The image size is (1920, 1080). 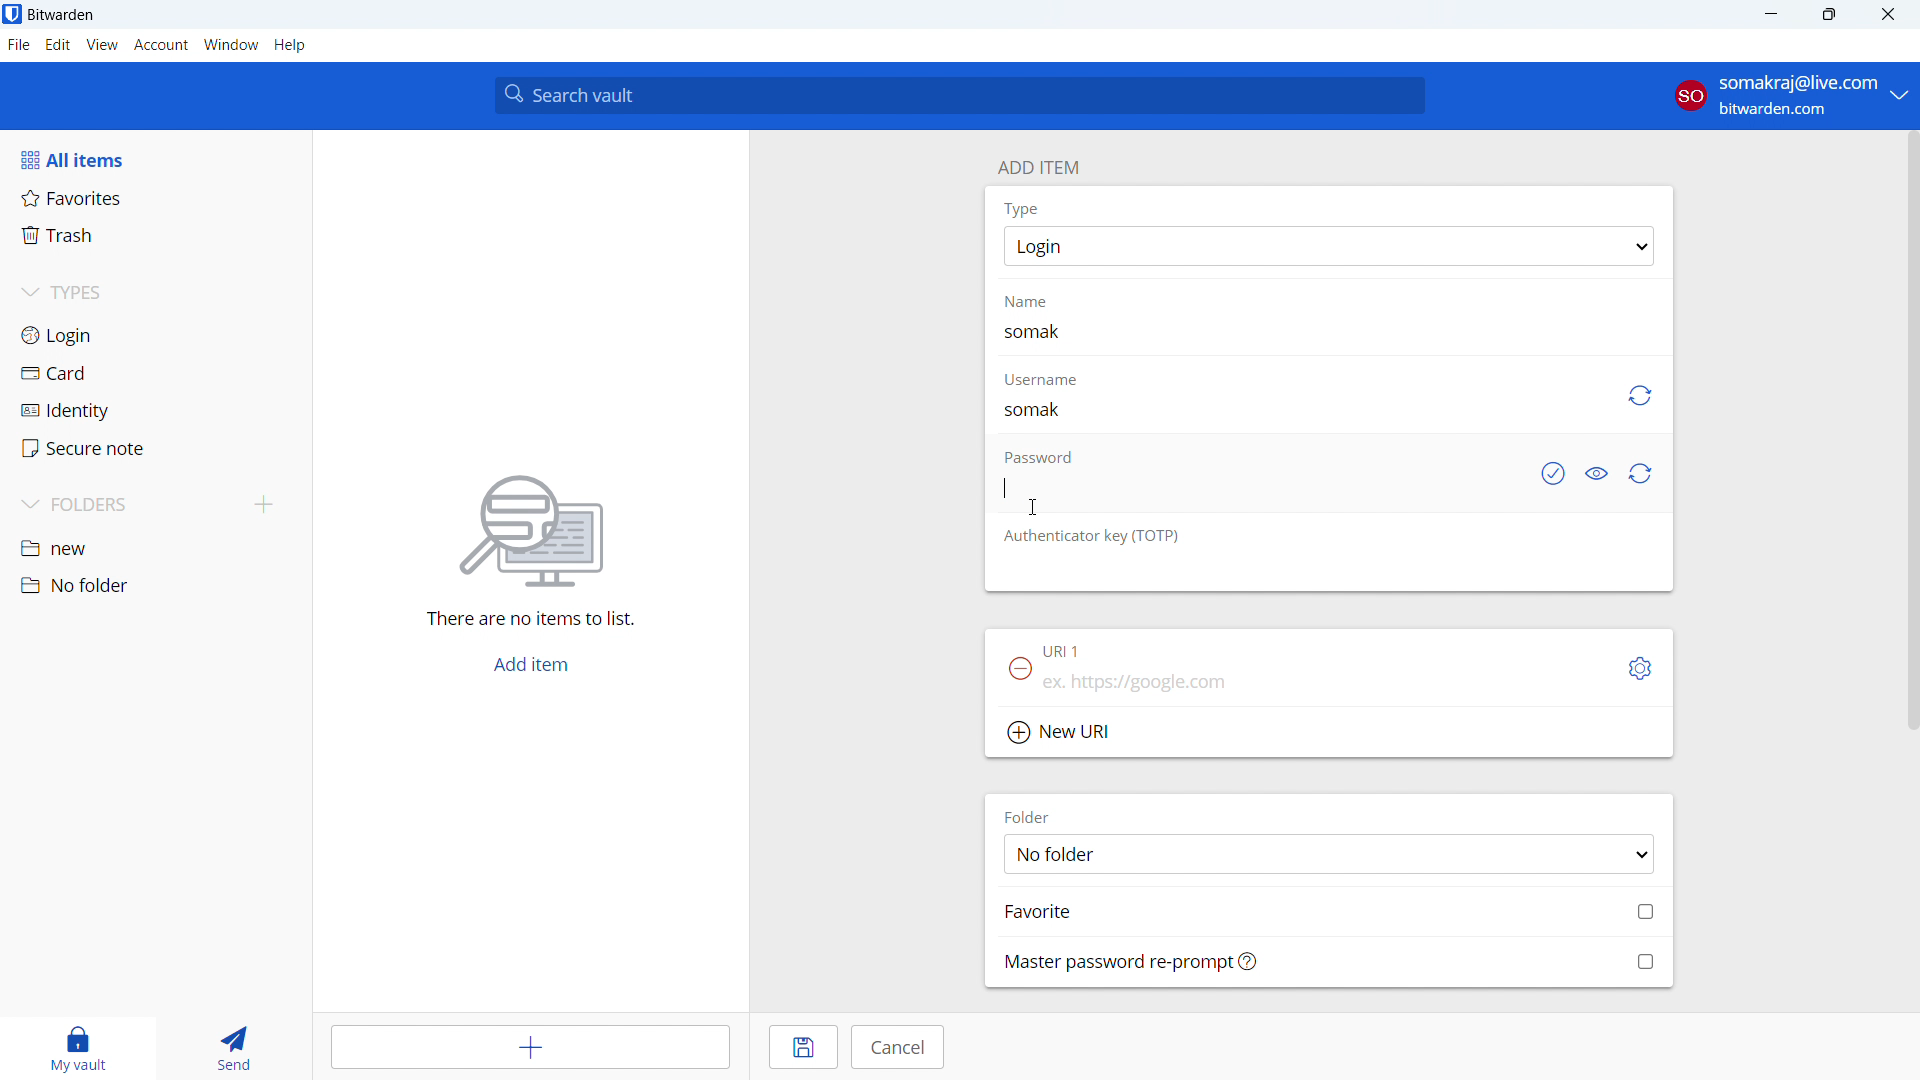 What do you see at coordinates (154, 236) in the screenshot?
I see `trash` at bounding box center [154, 236].